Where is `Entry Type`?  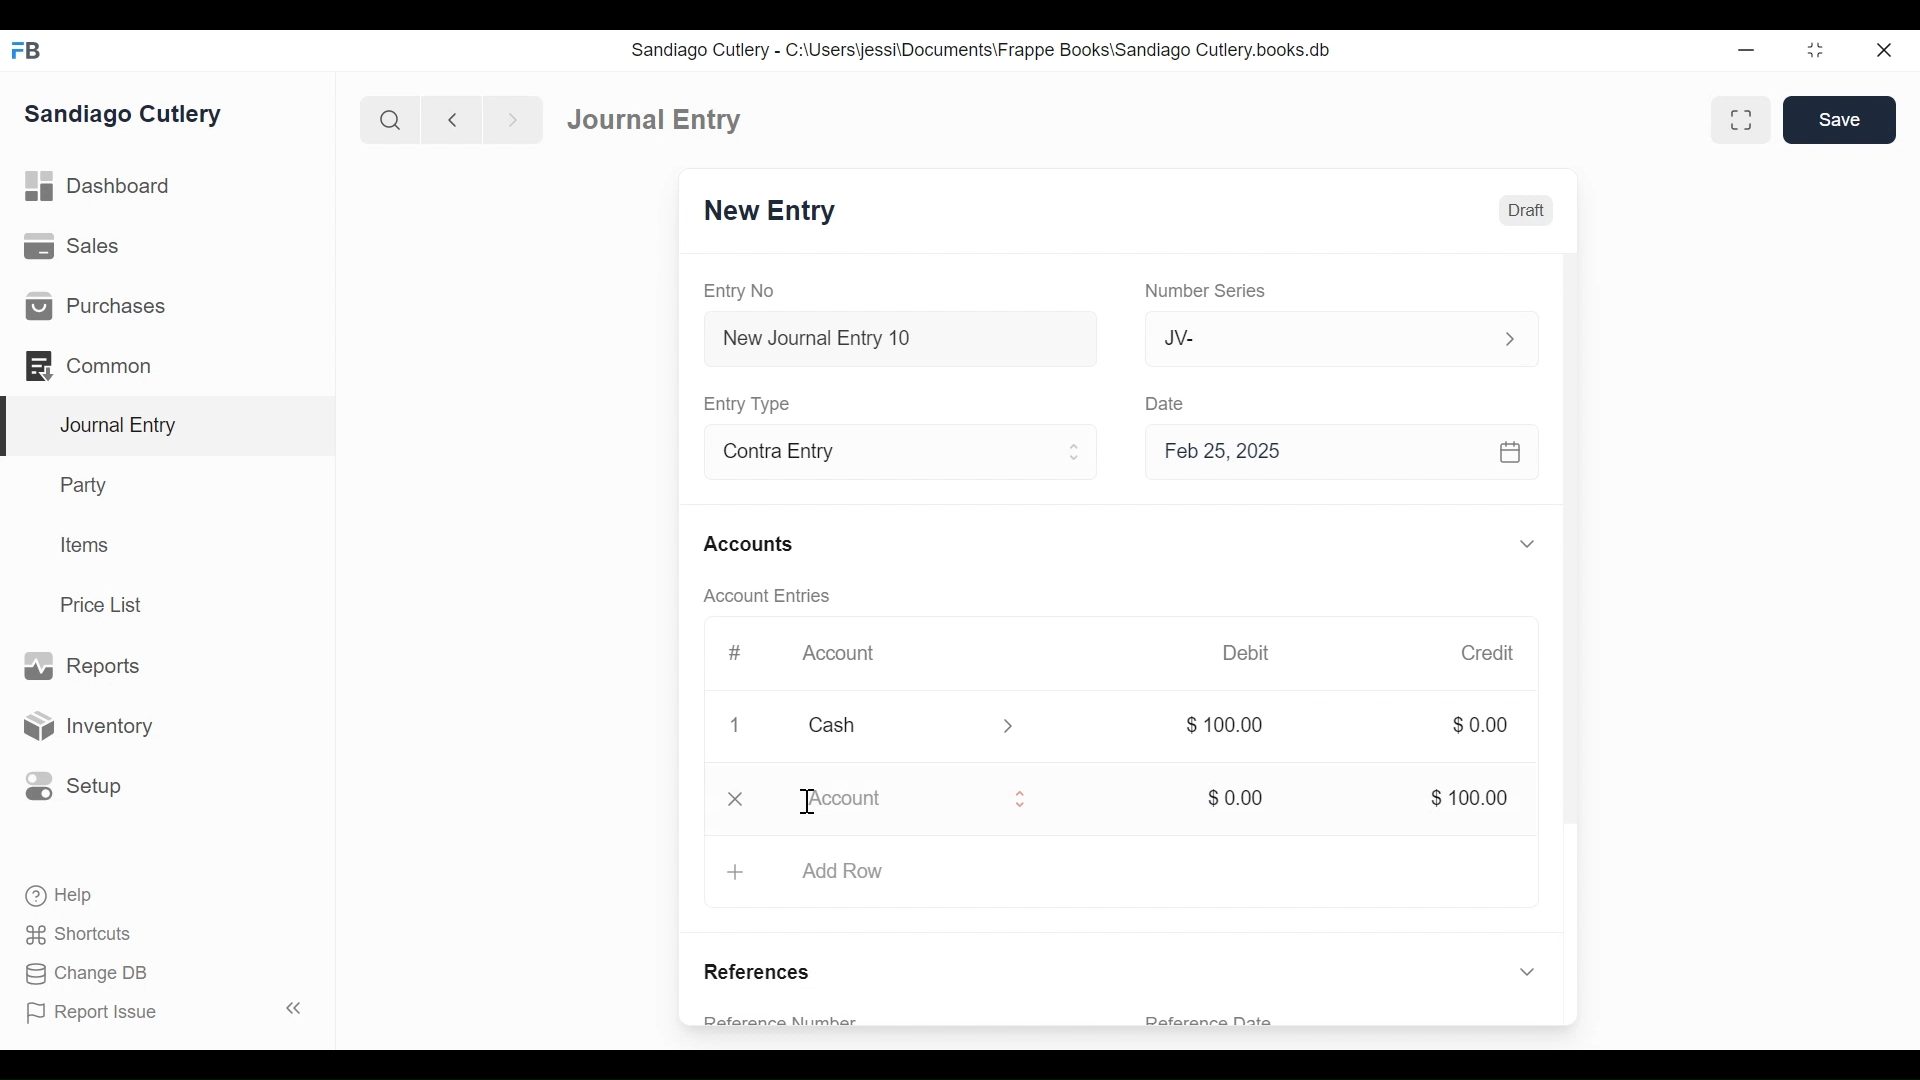 Entry Type is located at coordinates (753, 403).